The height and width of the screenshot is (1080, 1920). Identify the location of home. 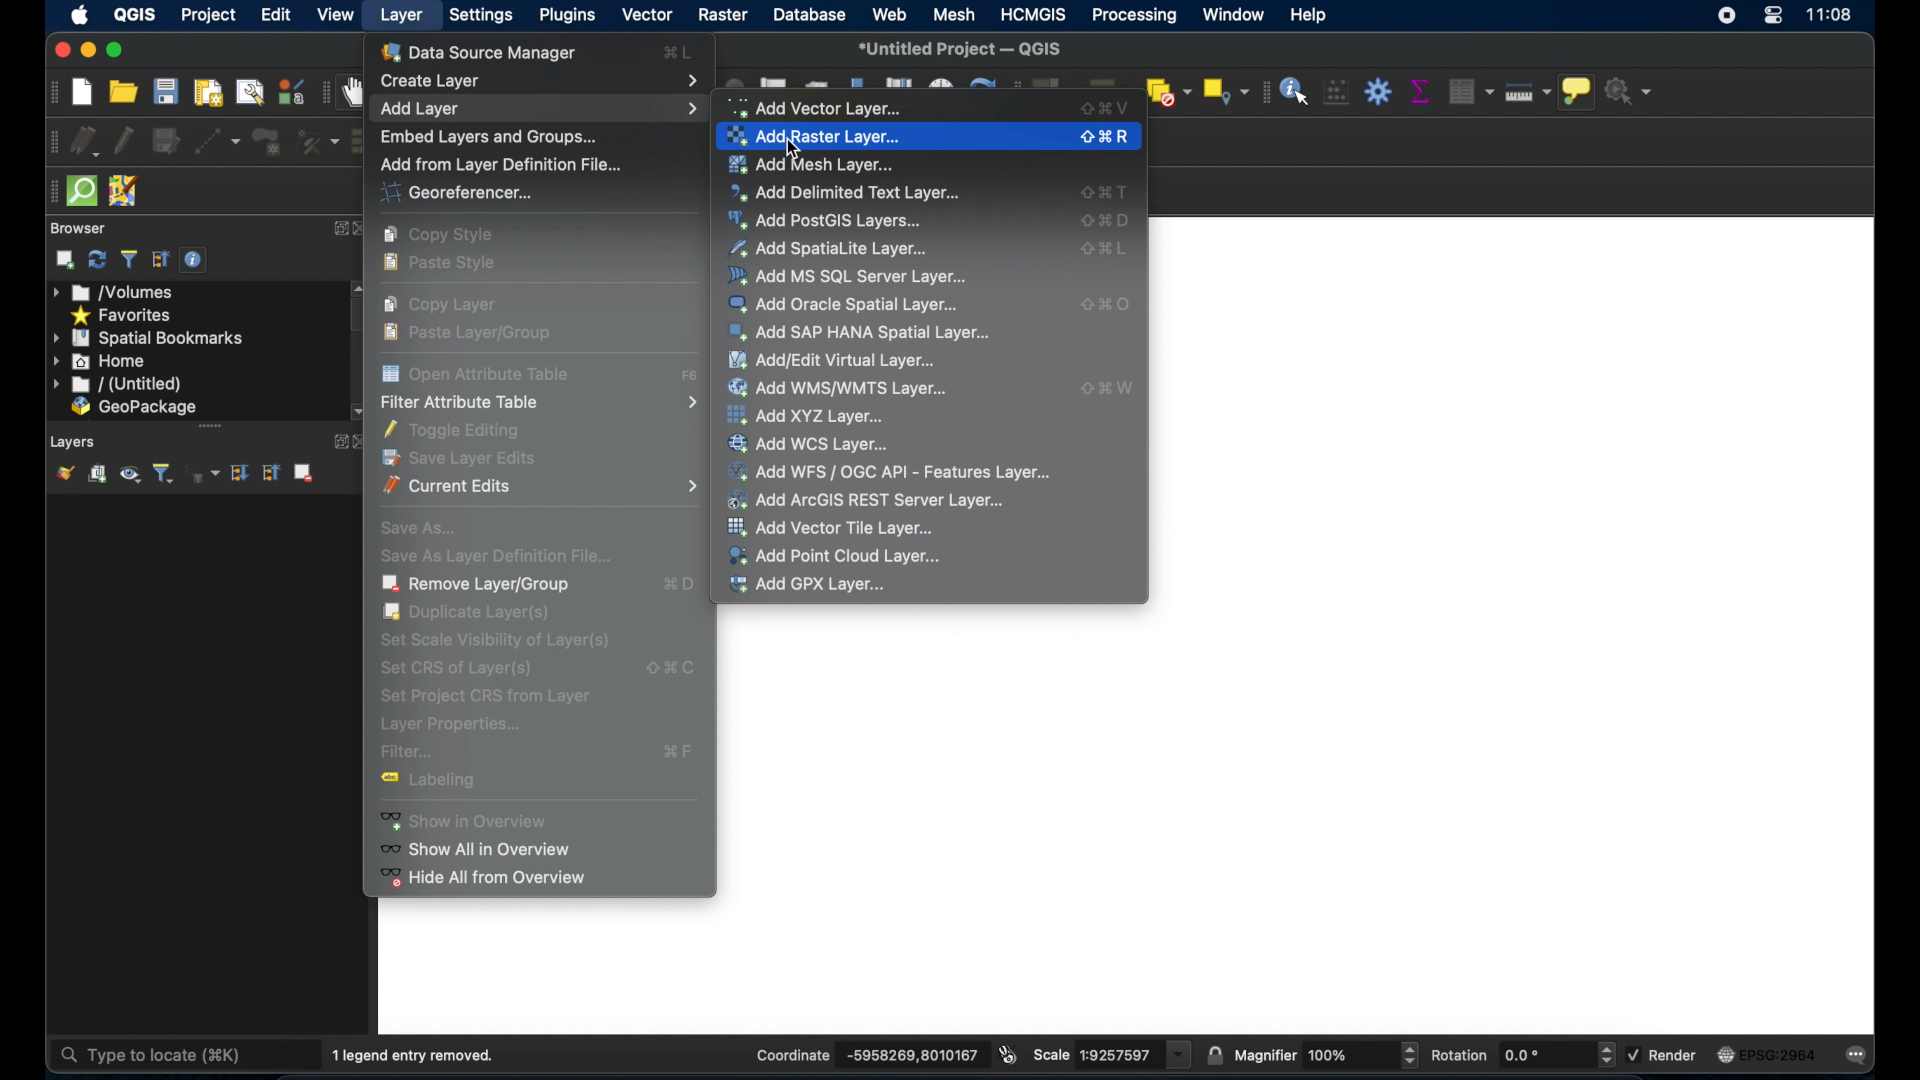
(101, 361).